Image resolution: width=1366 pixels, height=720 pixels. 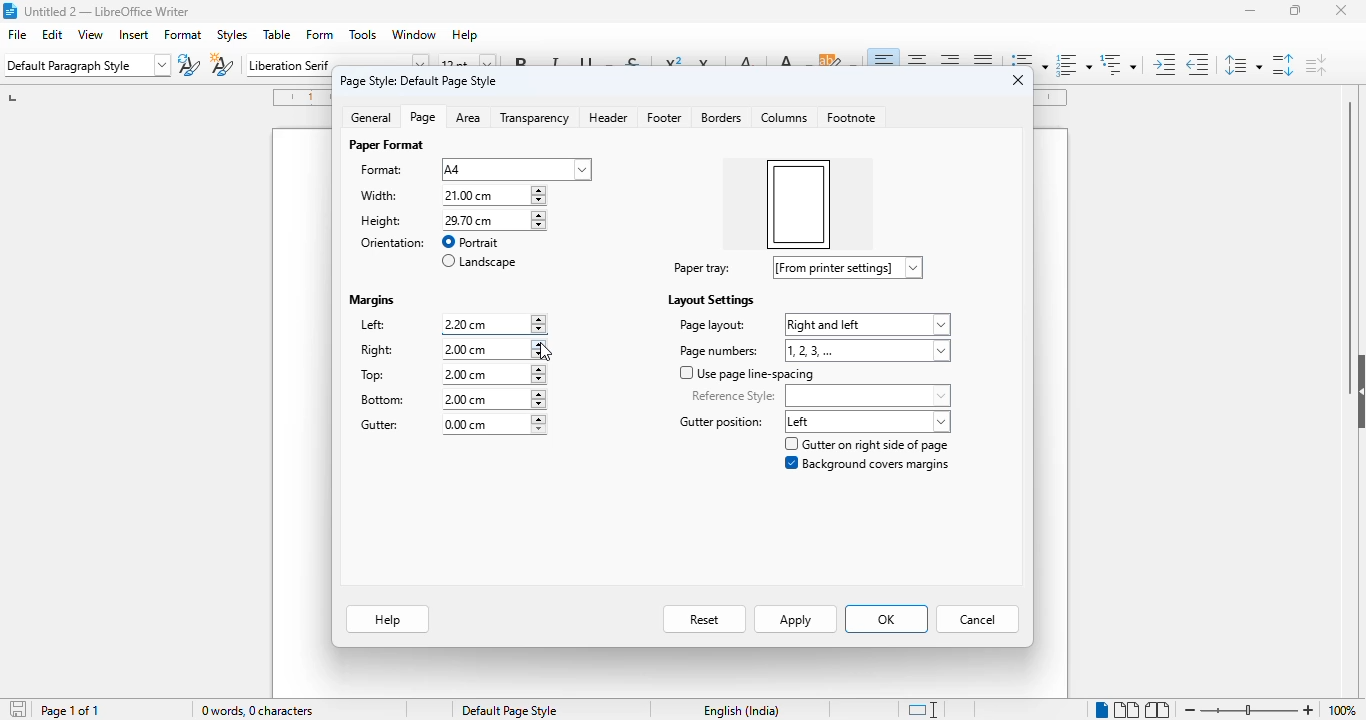 I want to click on page numbers, so click(x=721, y=349).